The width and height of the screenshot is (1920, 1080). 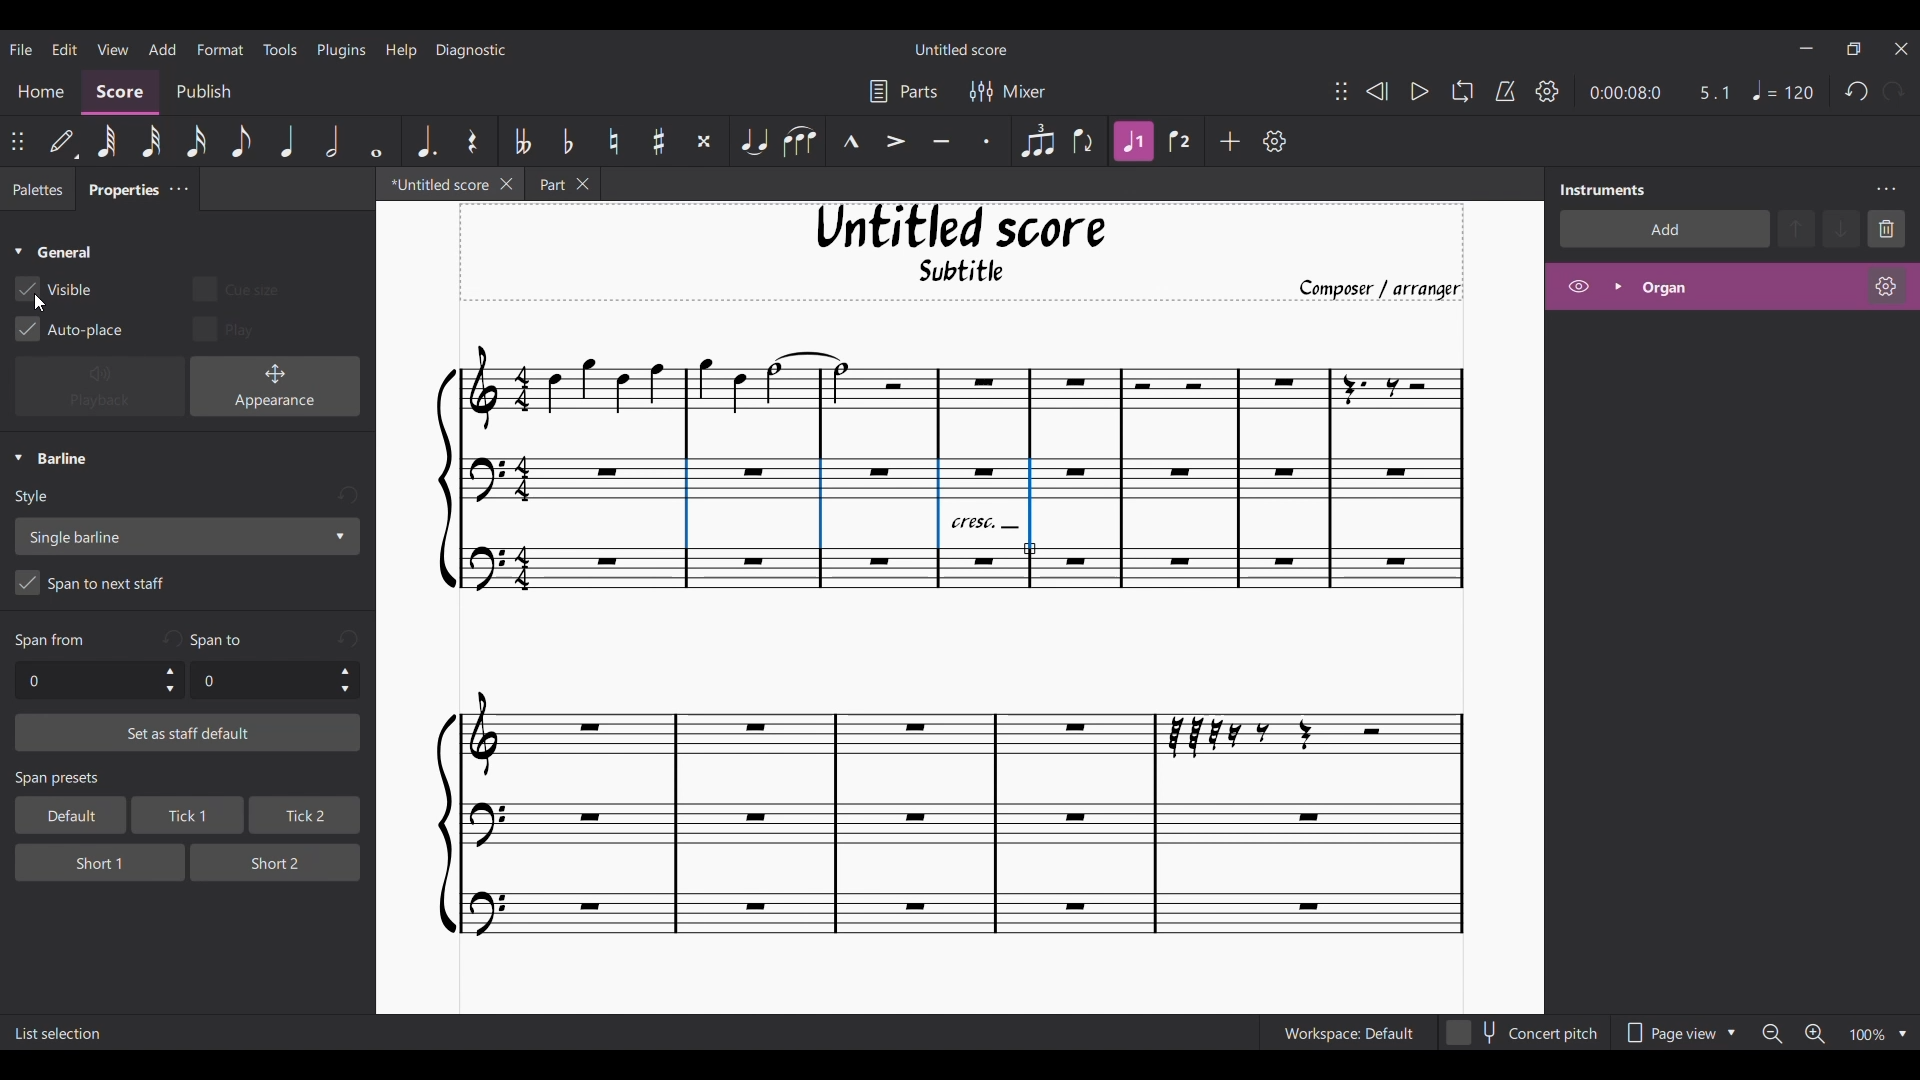 I want to click on Play, so click(x=1419, y=92).